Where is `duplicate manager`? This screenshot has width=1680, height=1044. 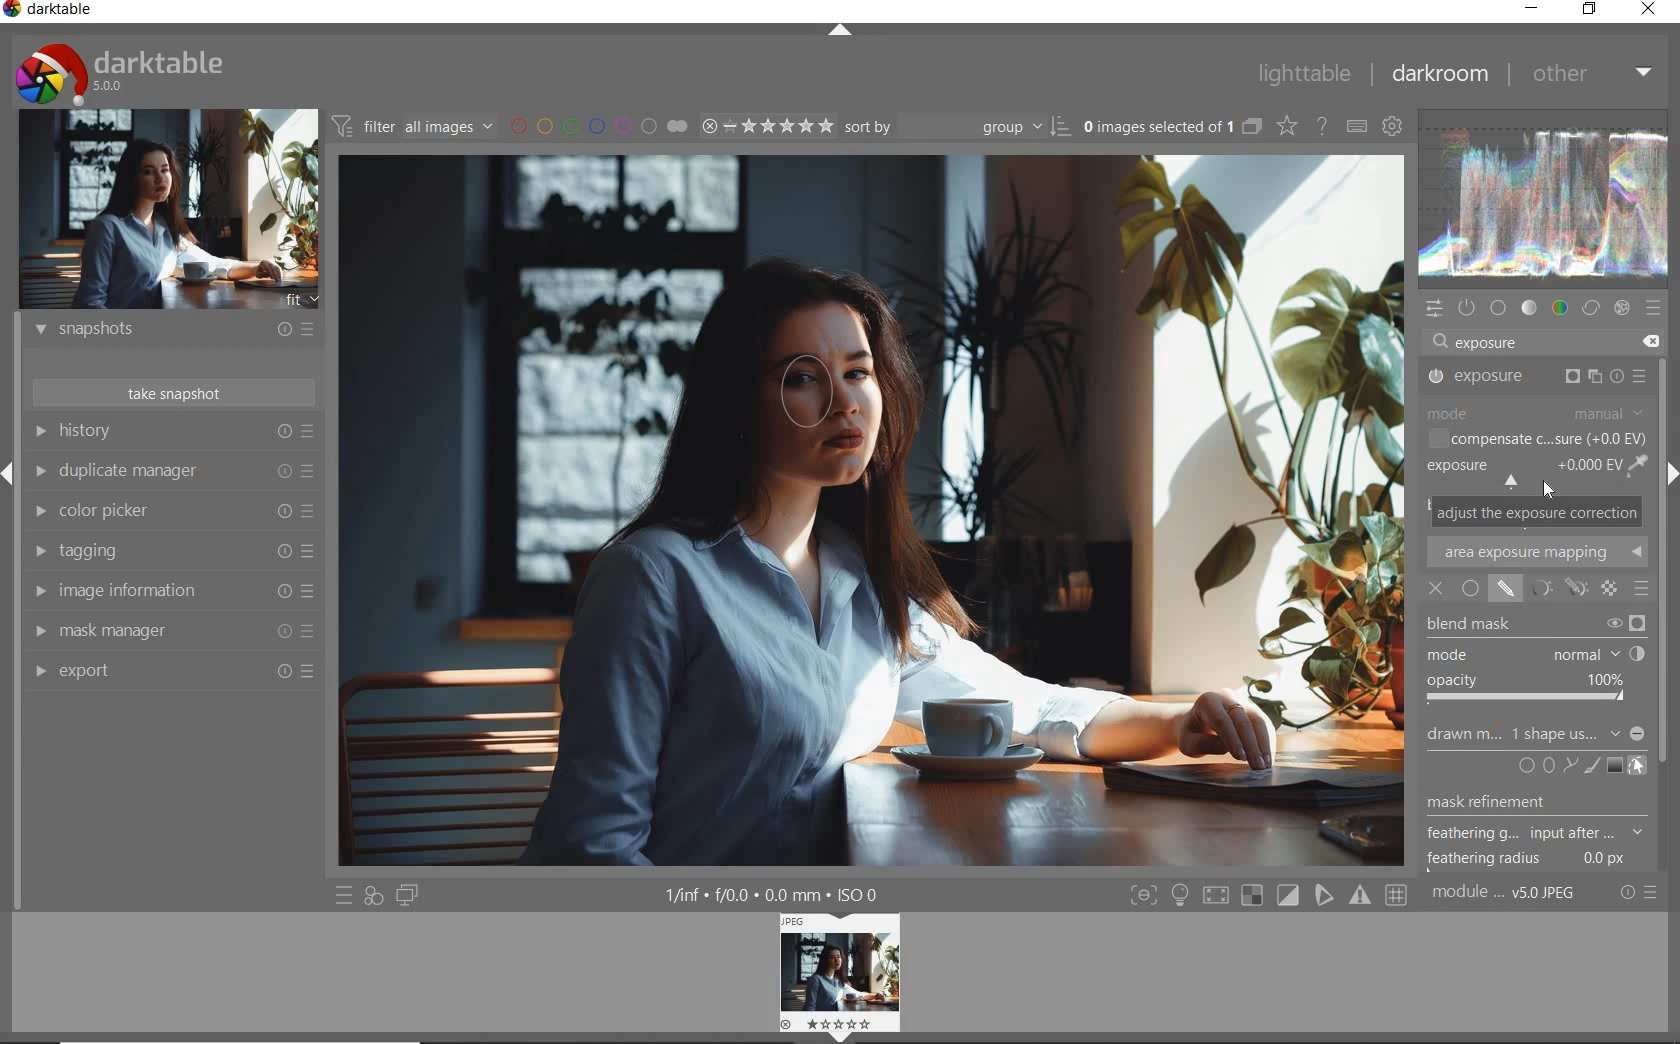
duplicate manager is located at coordinates (175, 471).